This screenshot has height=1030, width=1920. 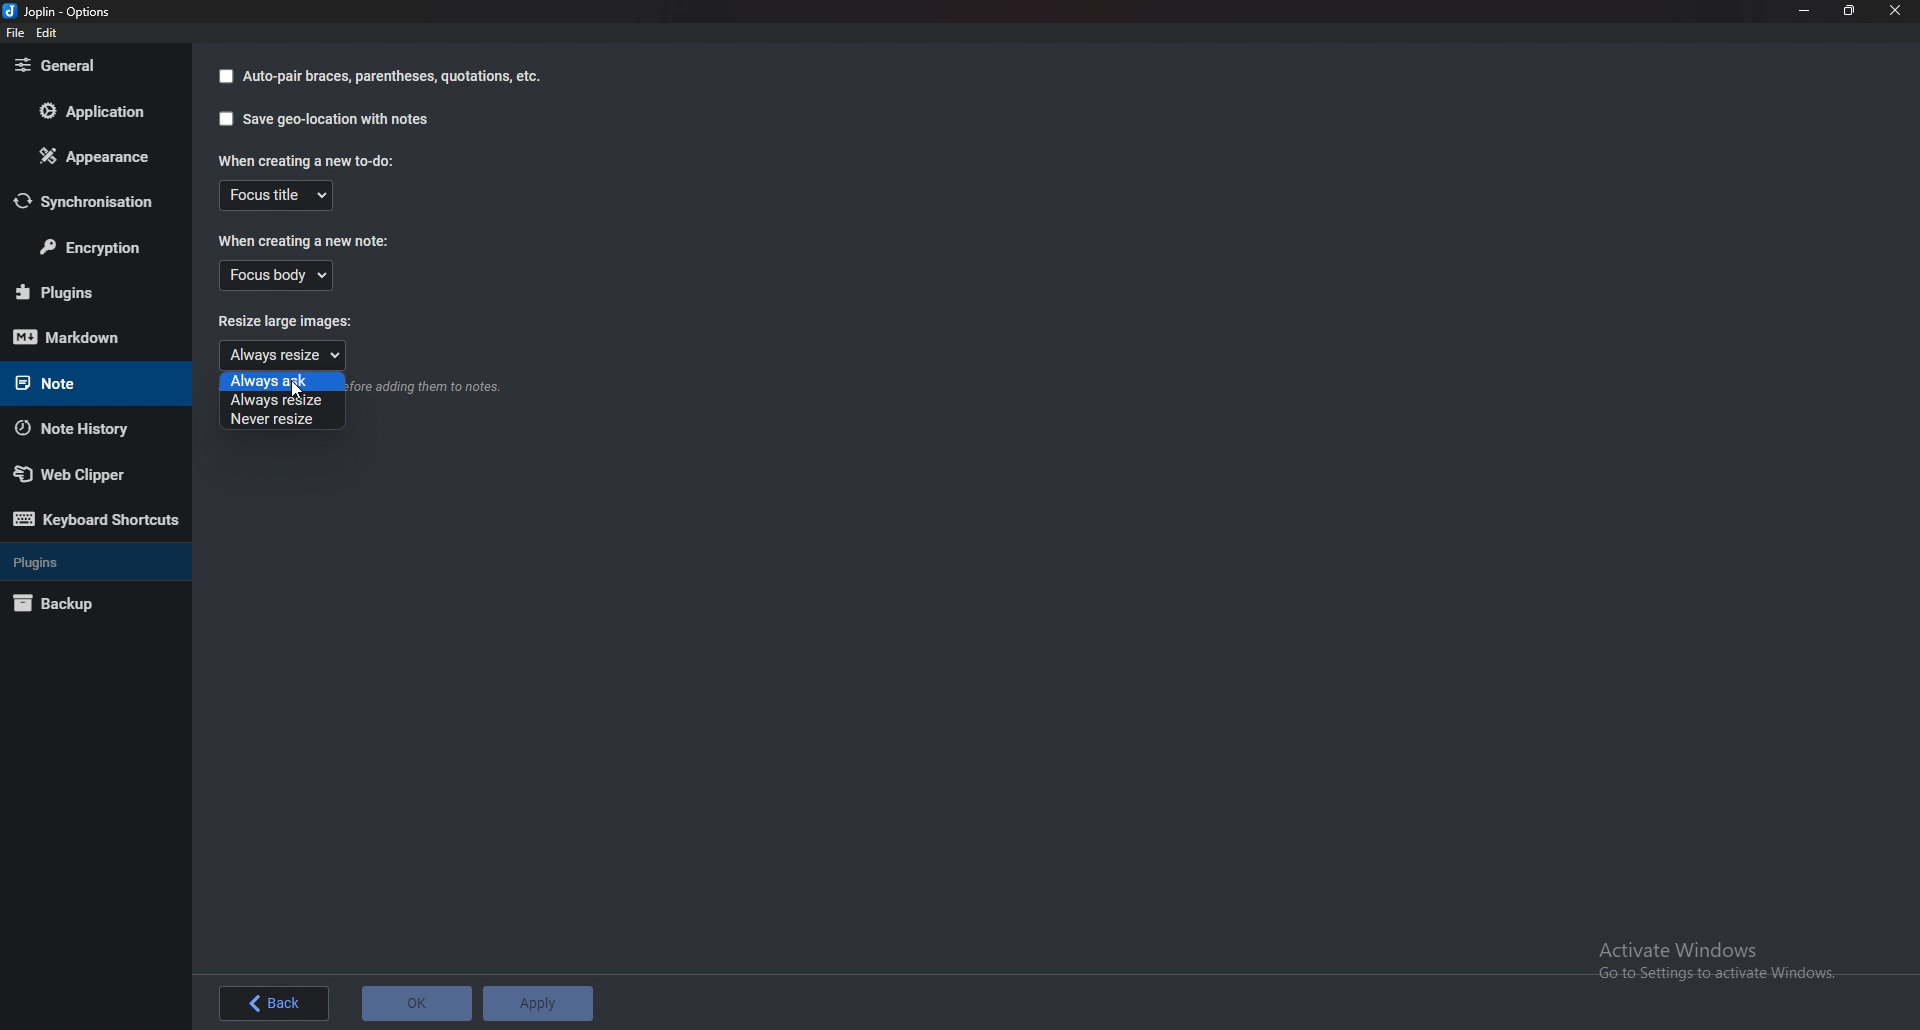 What do you see at coordinates (84, 338) in the screenshot?
I see `Mark down` at bounding box center [84, 338].